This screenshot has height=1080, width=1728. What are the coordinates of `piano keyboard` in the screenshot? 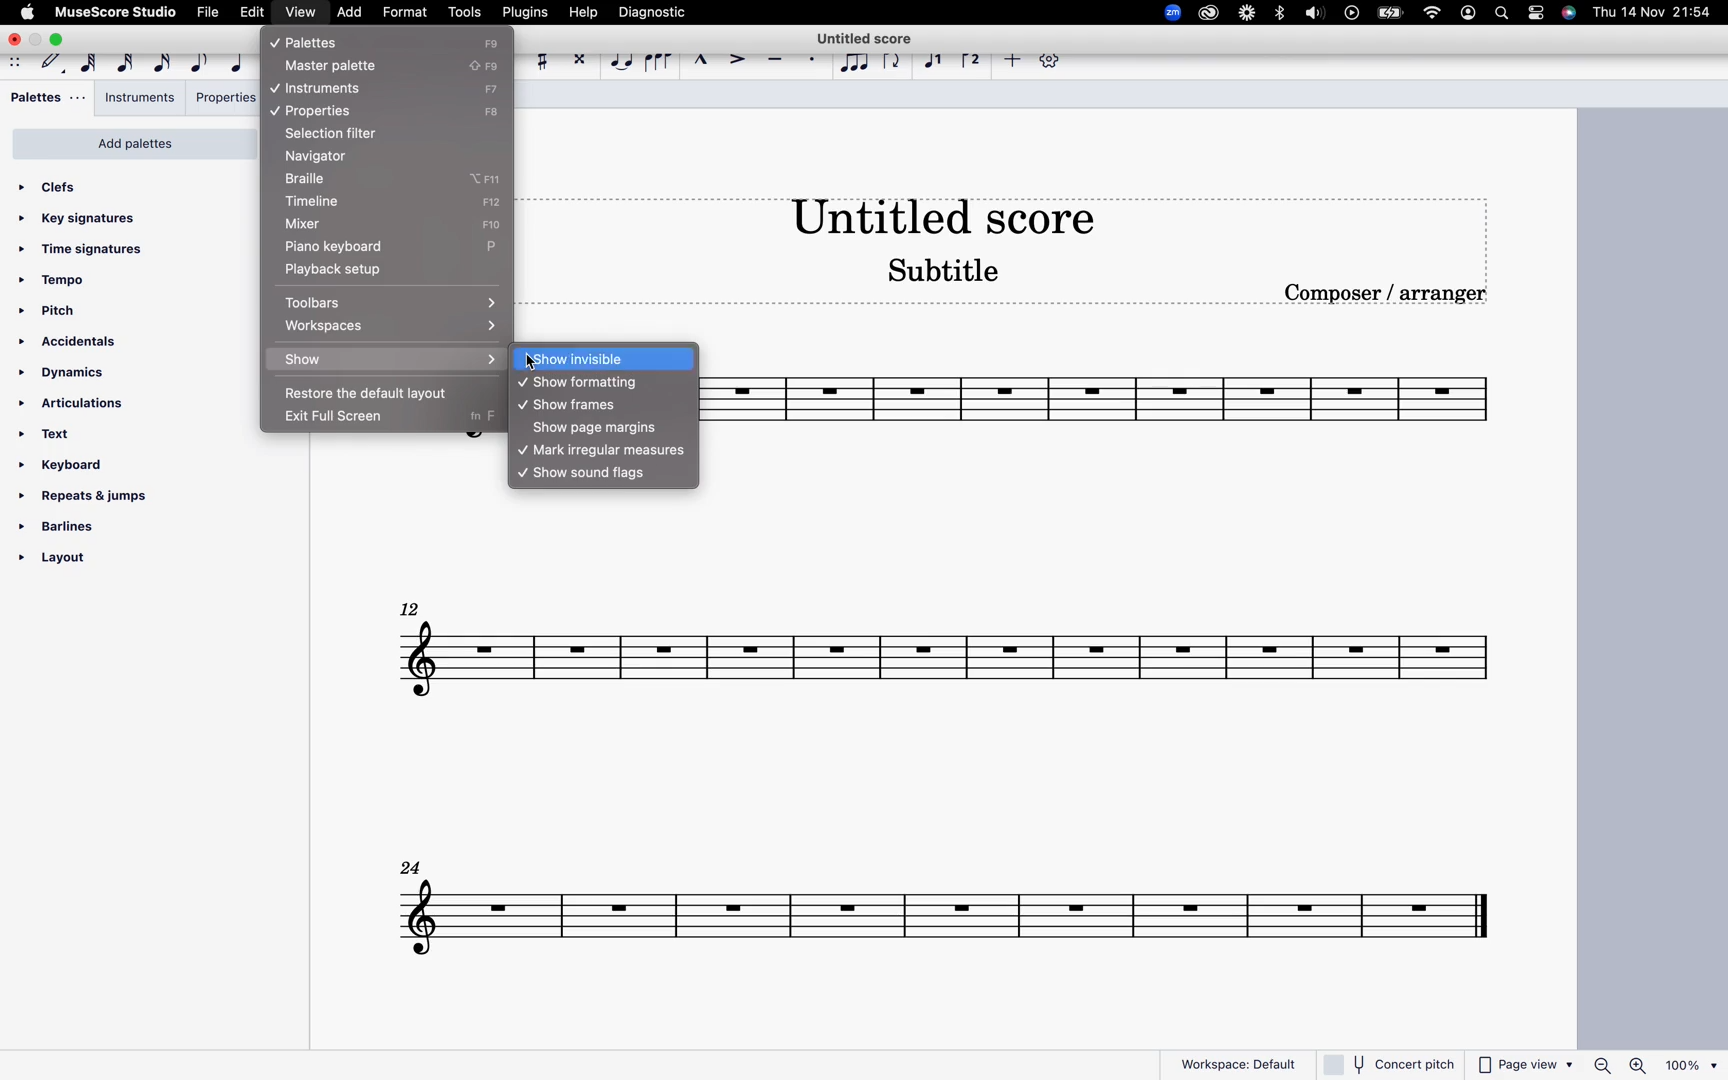 It's located at (360, 246).